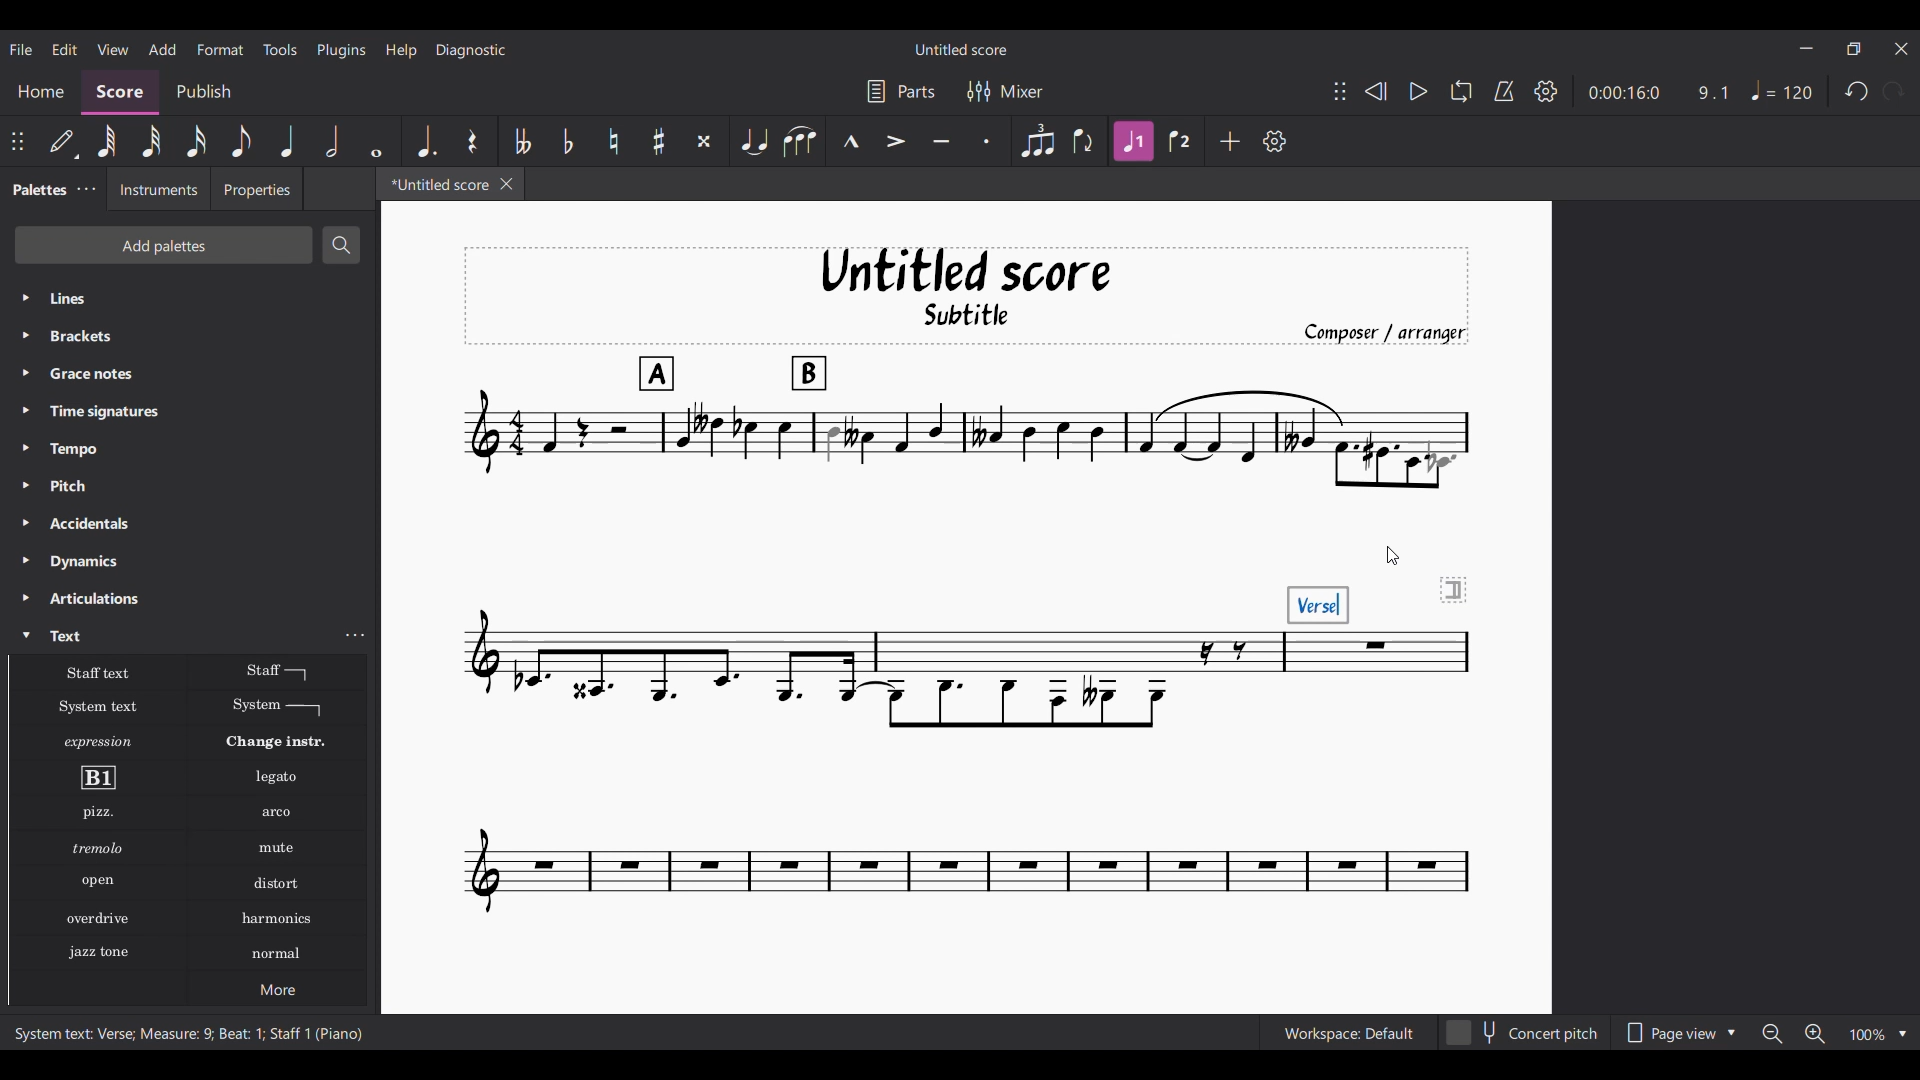 The image size is (1920, 1080). I want to click on Arko, so click(277, 813).